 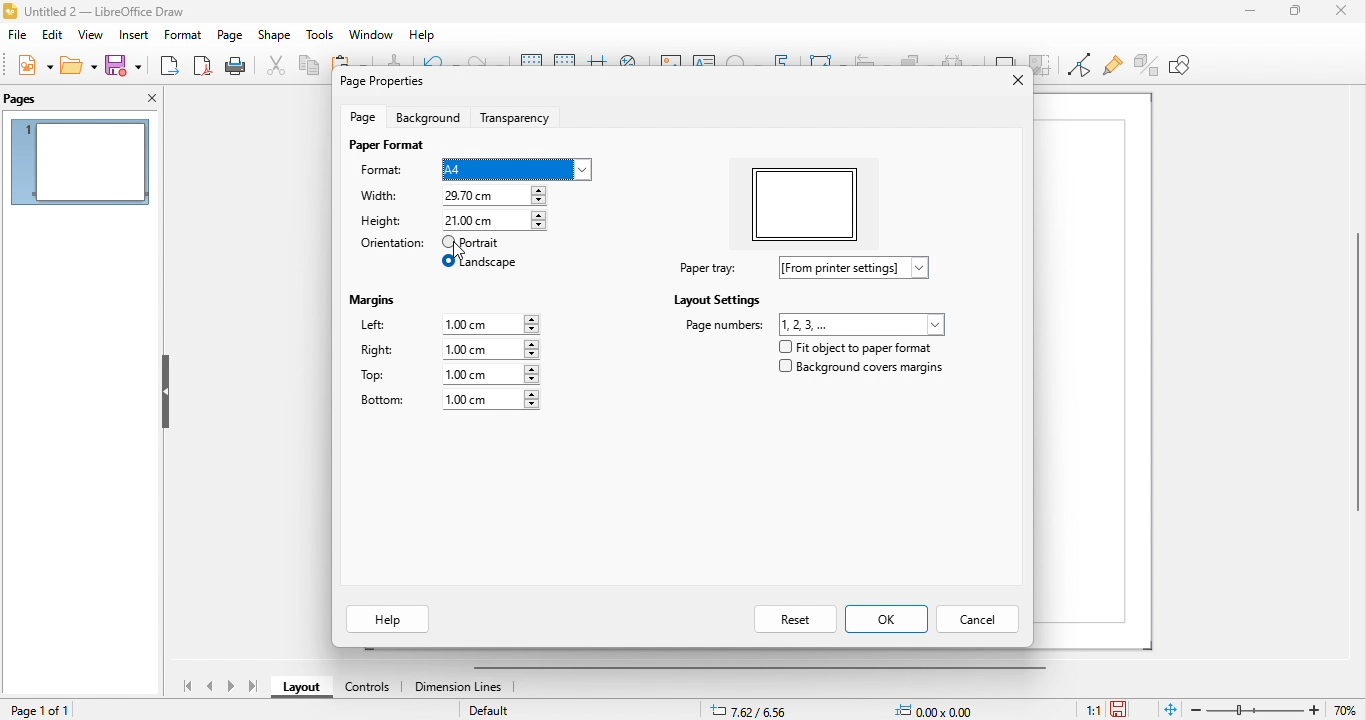 I want to click on view, so click(x=91, y=35).